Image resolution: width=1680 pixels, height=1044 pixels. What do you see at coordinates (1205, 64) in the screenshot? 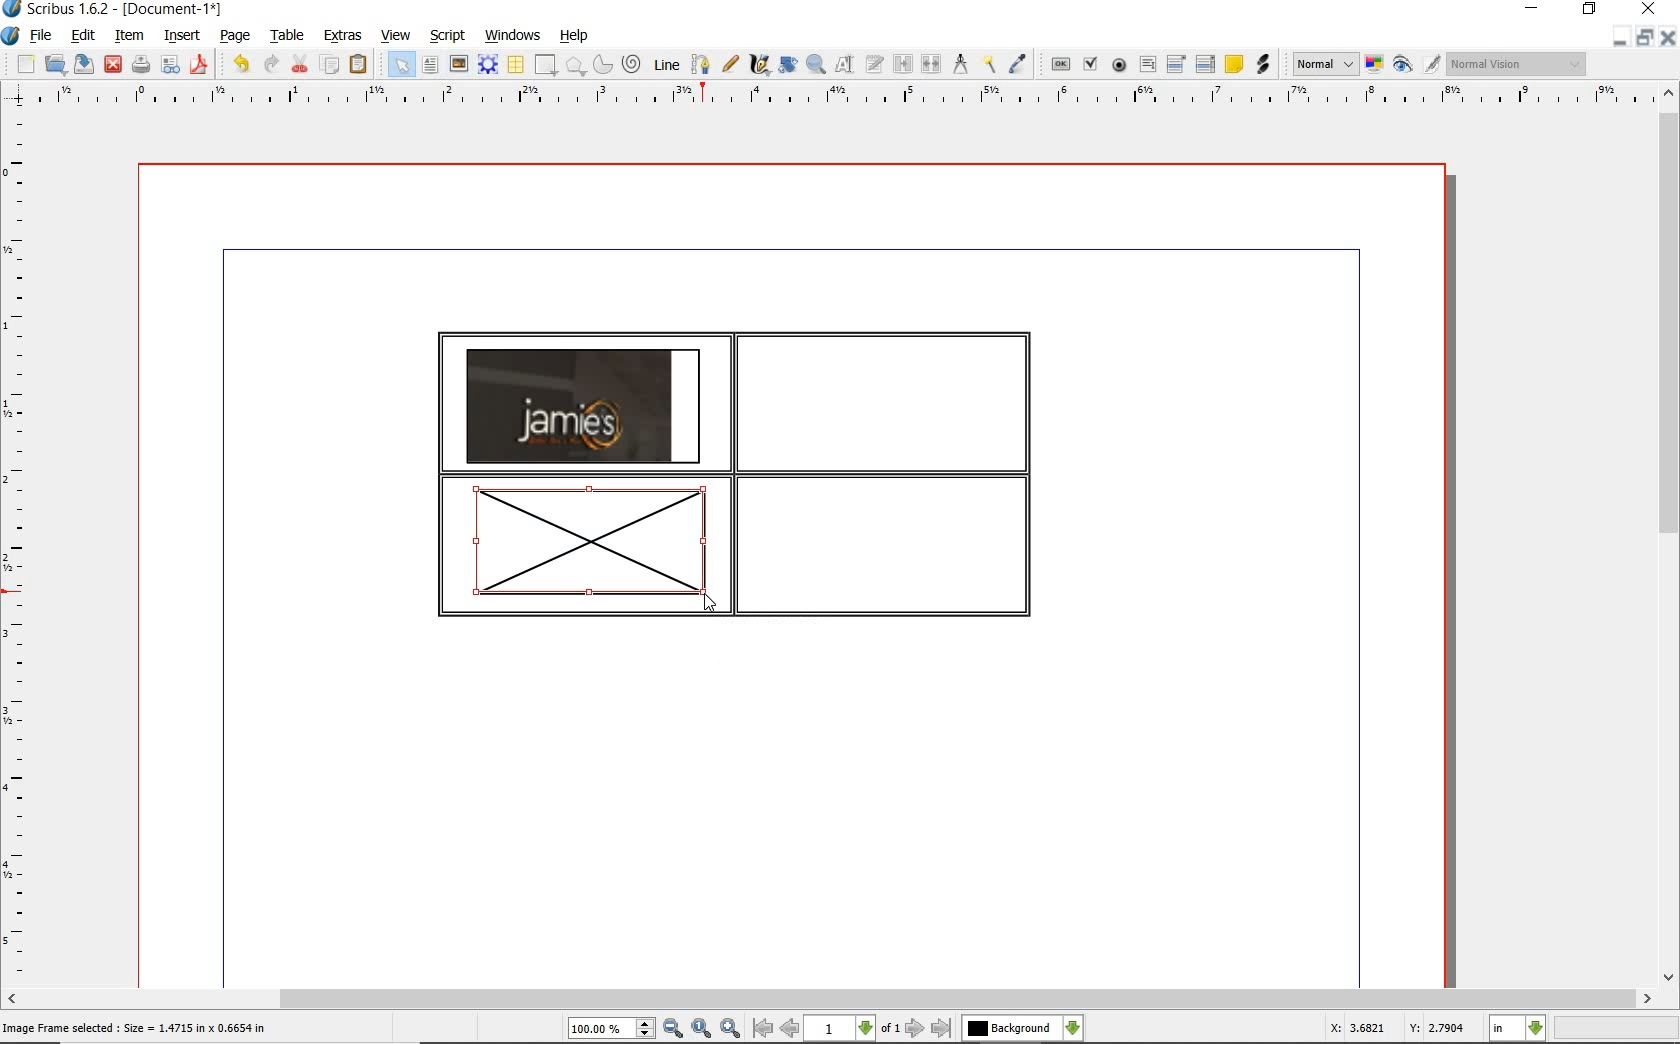
I see `PDF List Box` at bounding box center [1205, 64].